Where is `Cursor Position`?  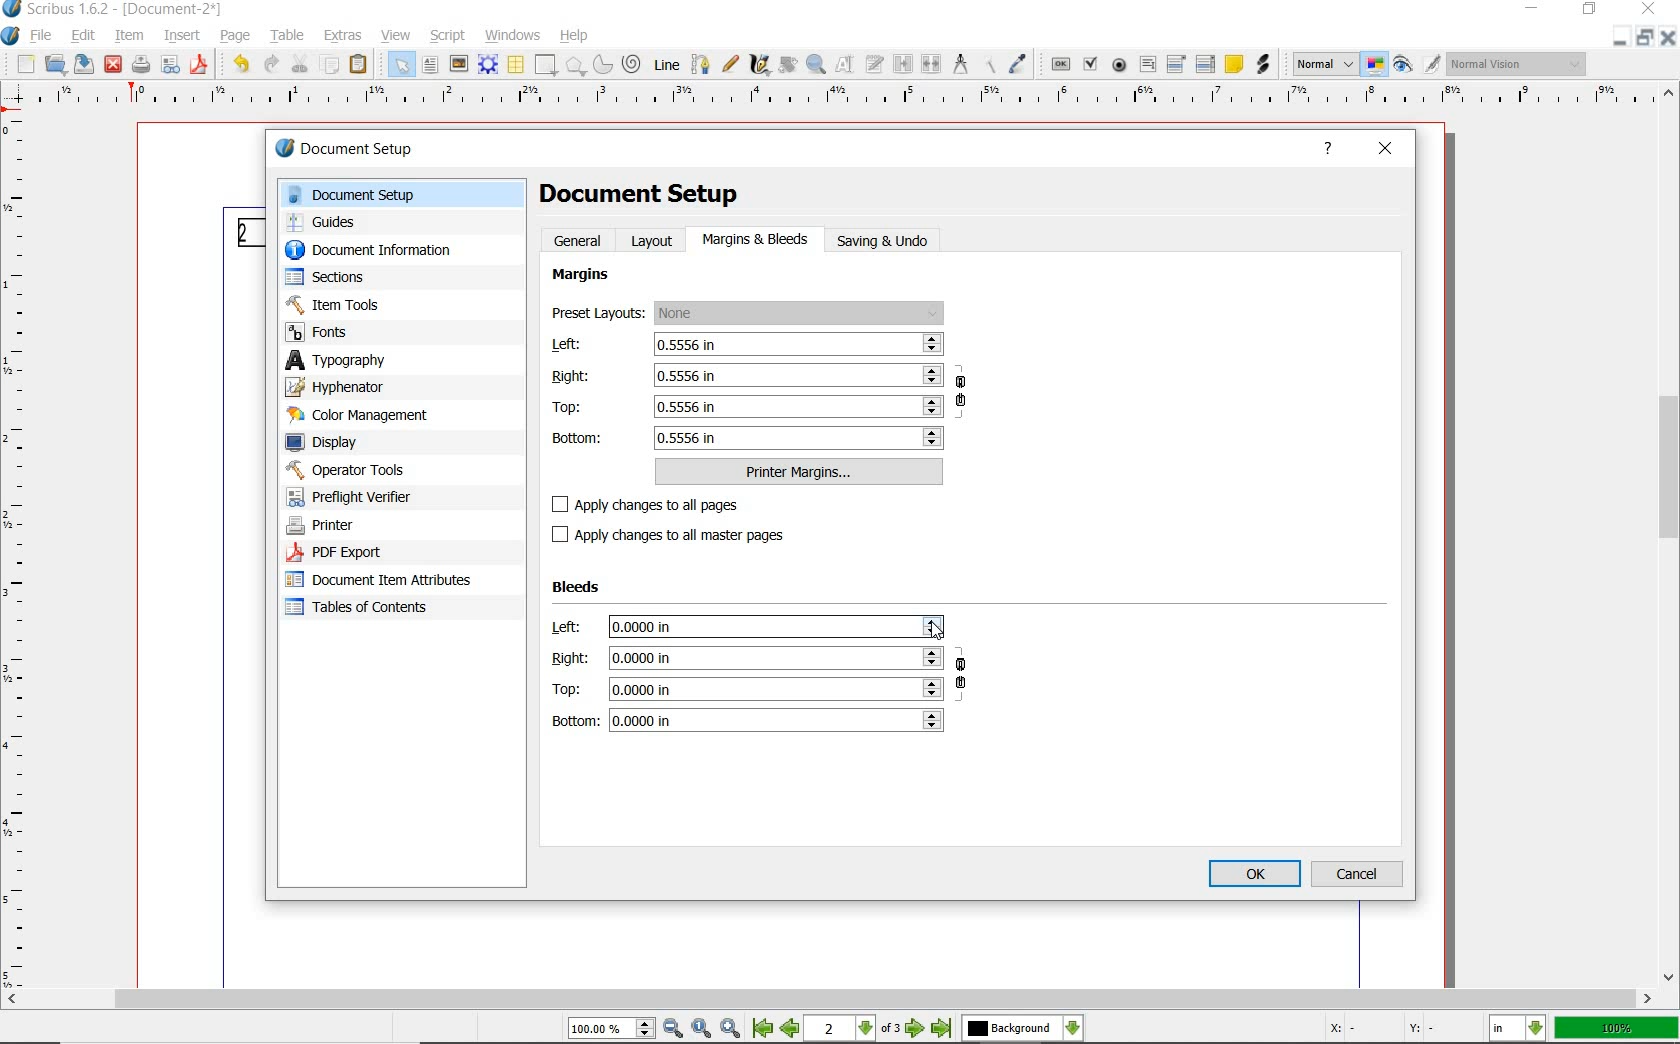 Cursor Position is located at coordinates (934, 629).